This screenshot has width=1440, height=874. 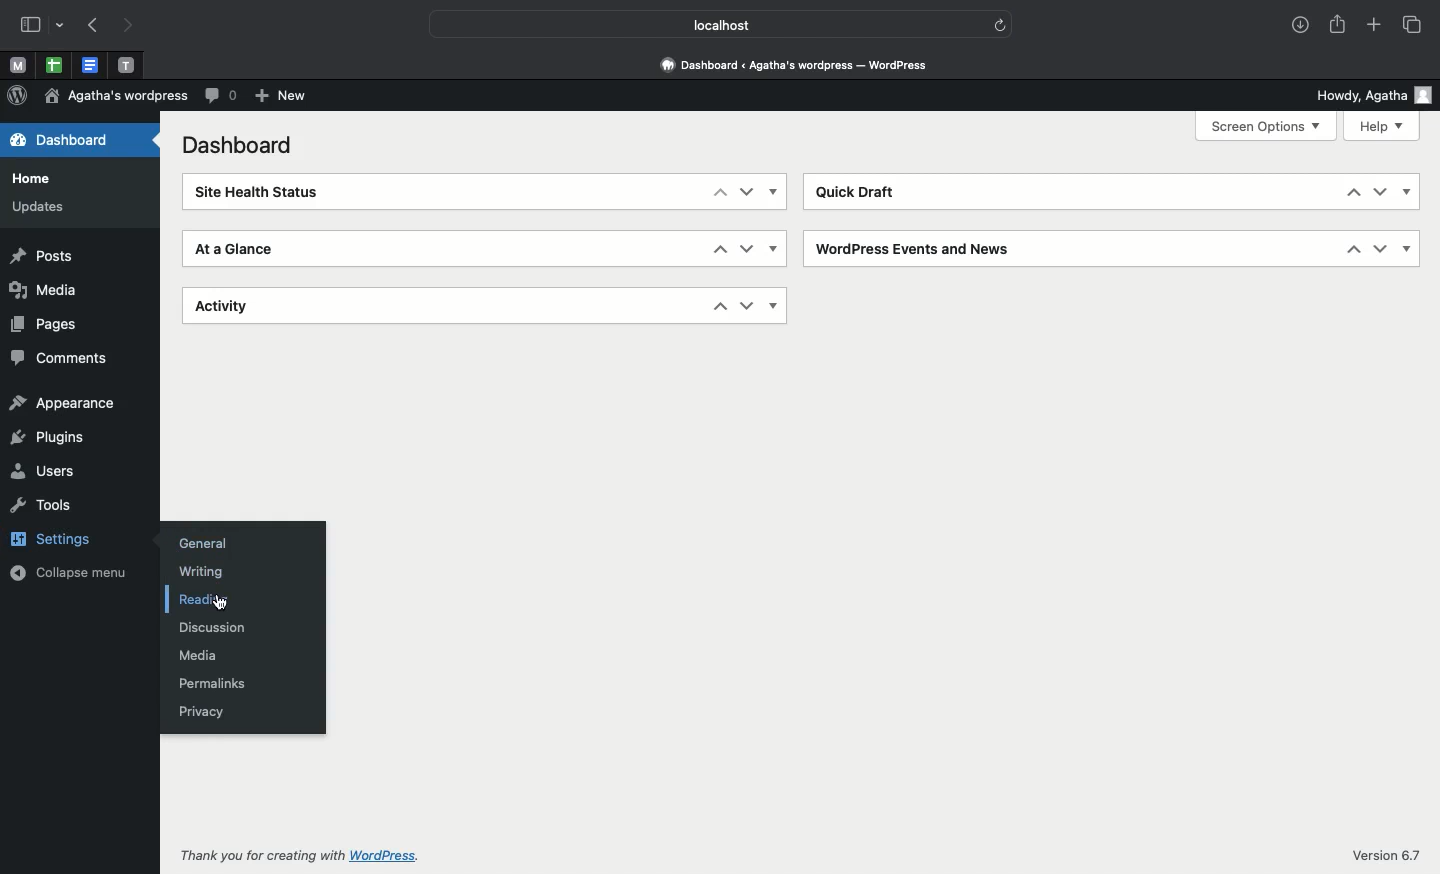 What do you see at coordinates (66, 572) in the screenshot?
I see `Collapse menu` at bounding box center [66, 572].